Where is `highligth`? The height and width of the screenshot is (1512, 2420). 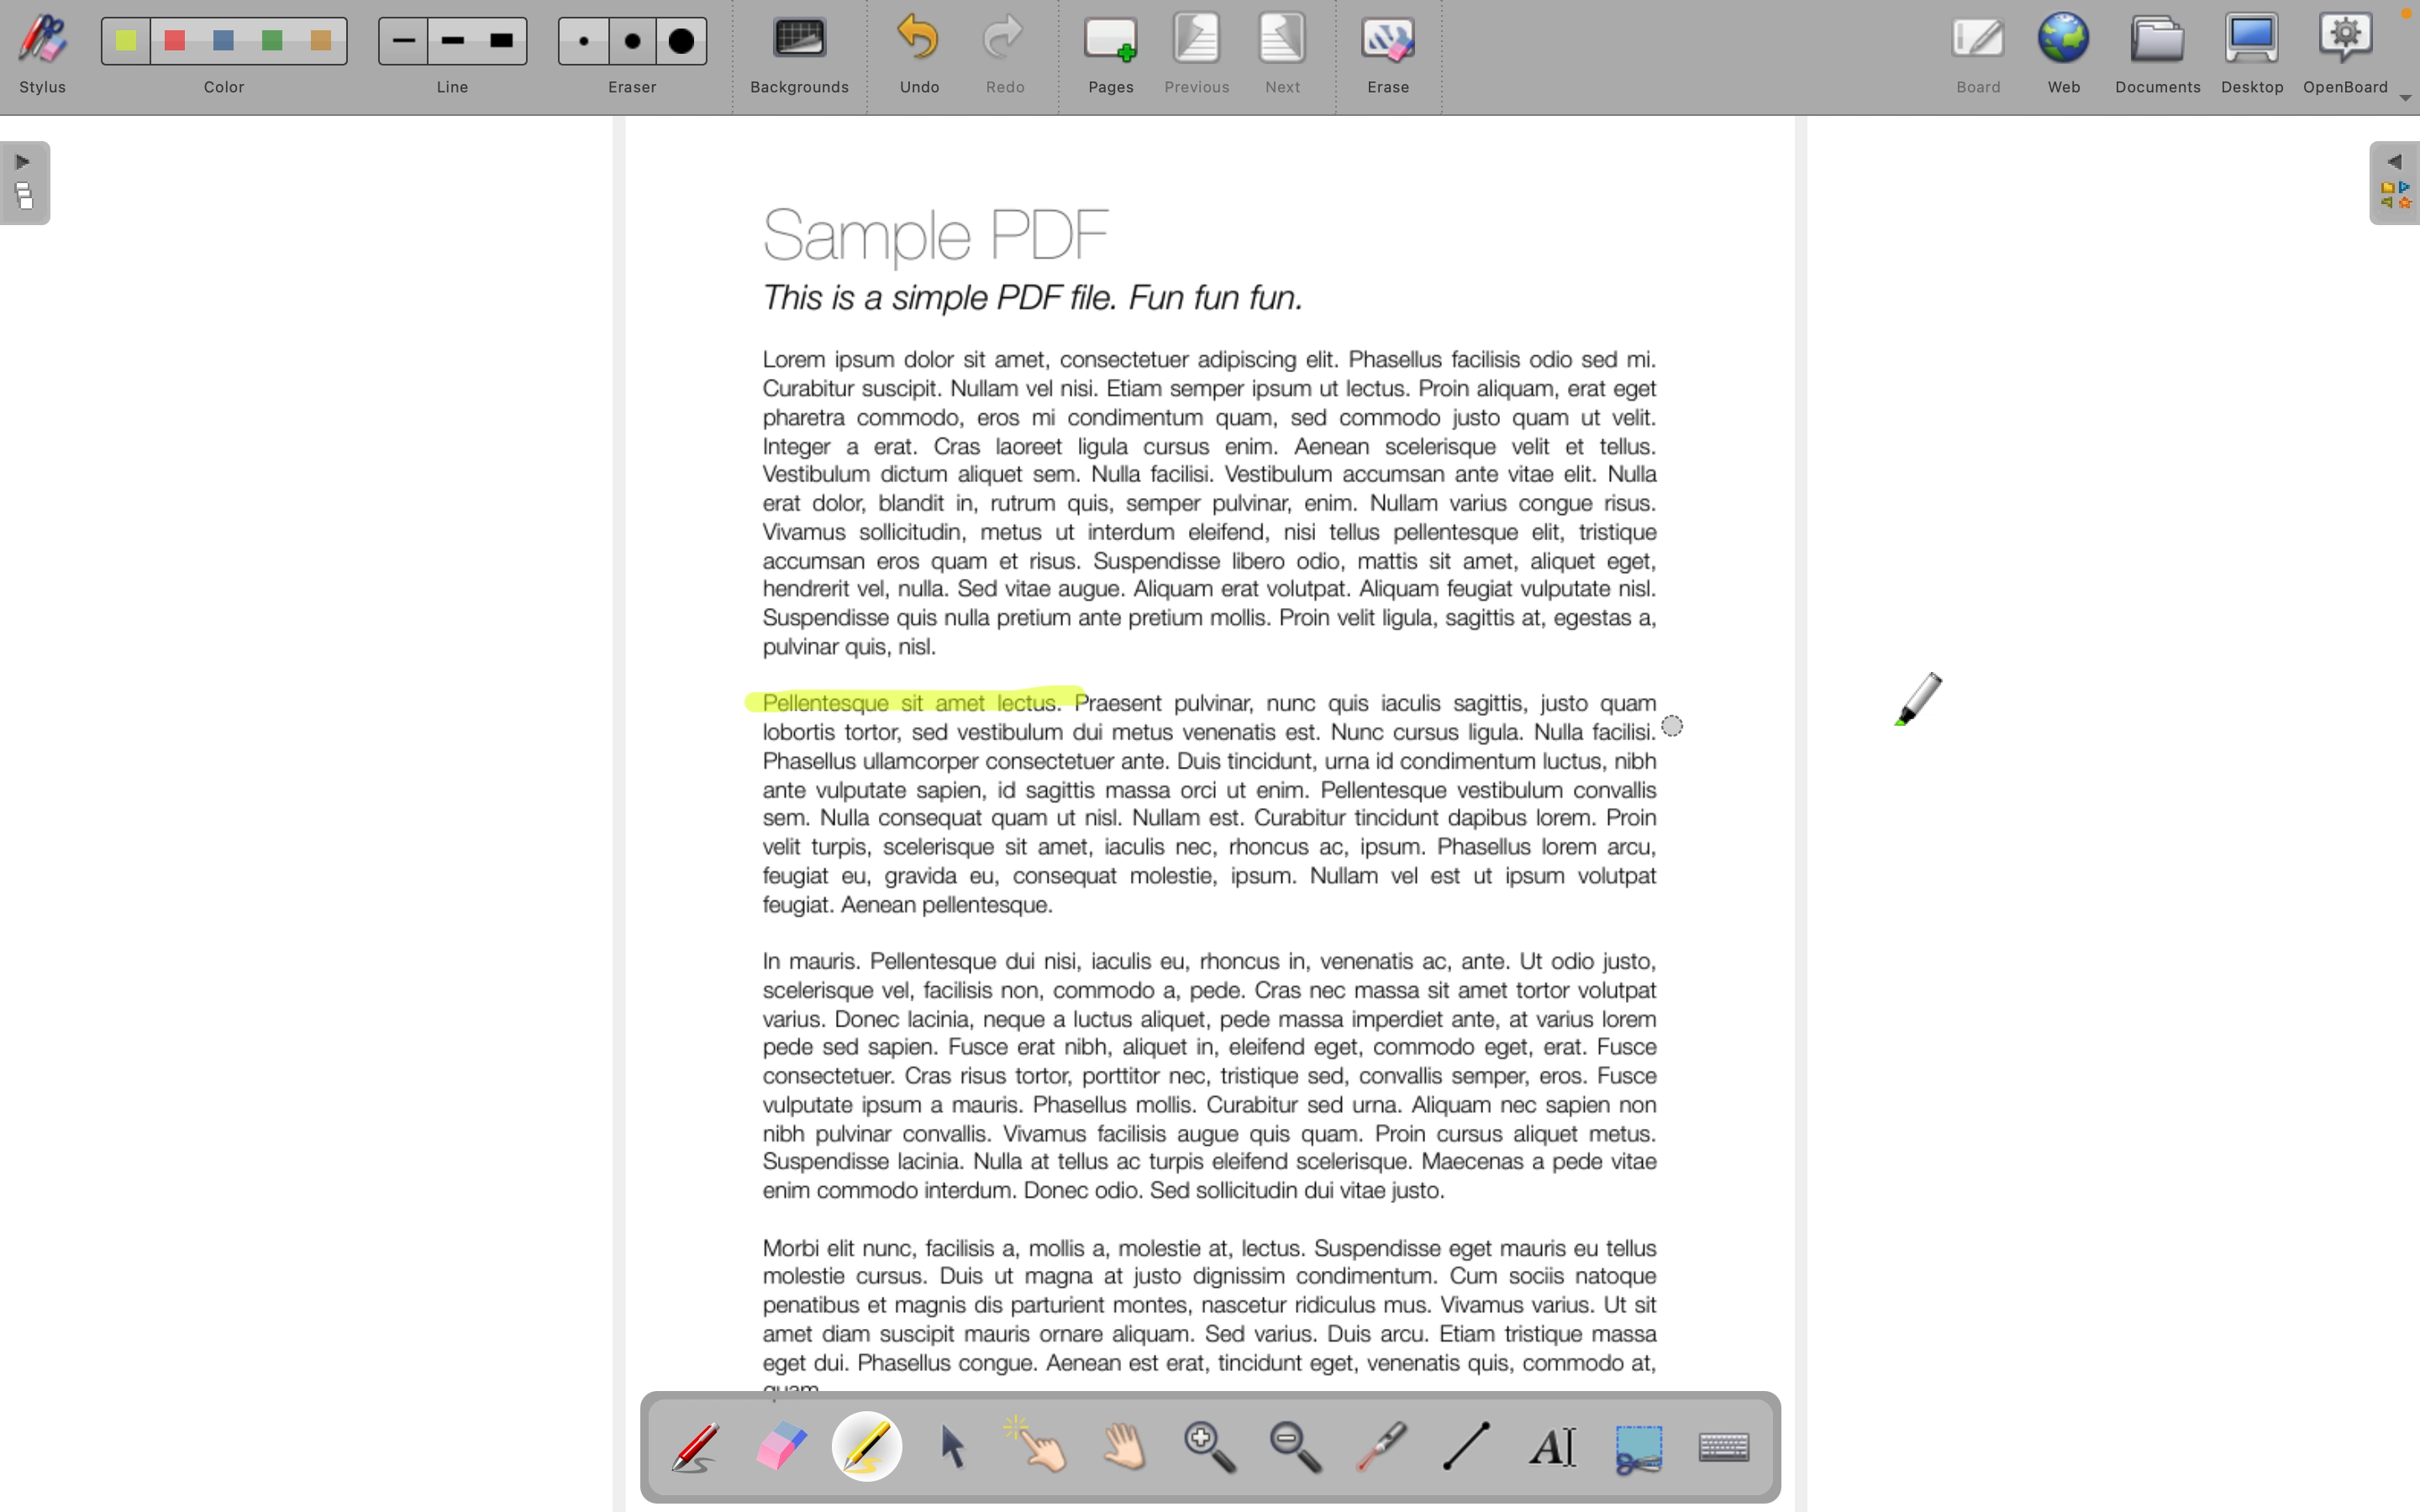
highligth is located at coordinates (873, 1450).